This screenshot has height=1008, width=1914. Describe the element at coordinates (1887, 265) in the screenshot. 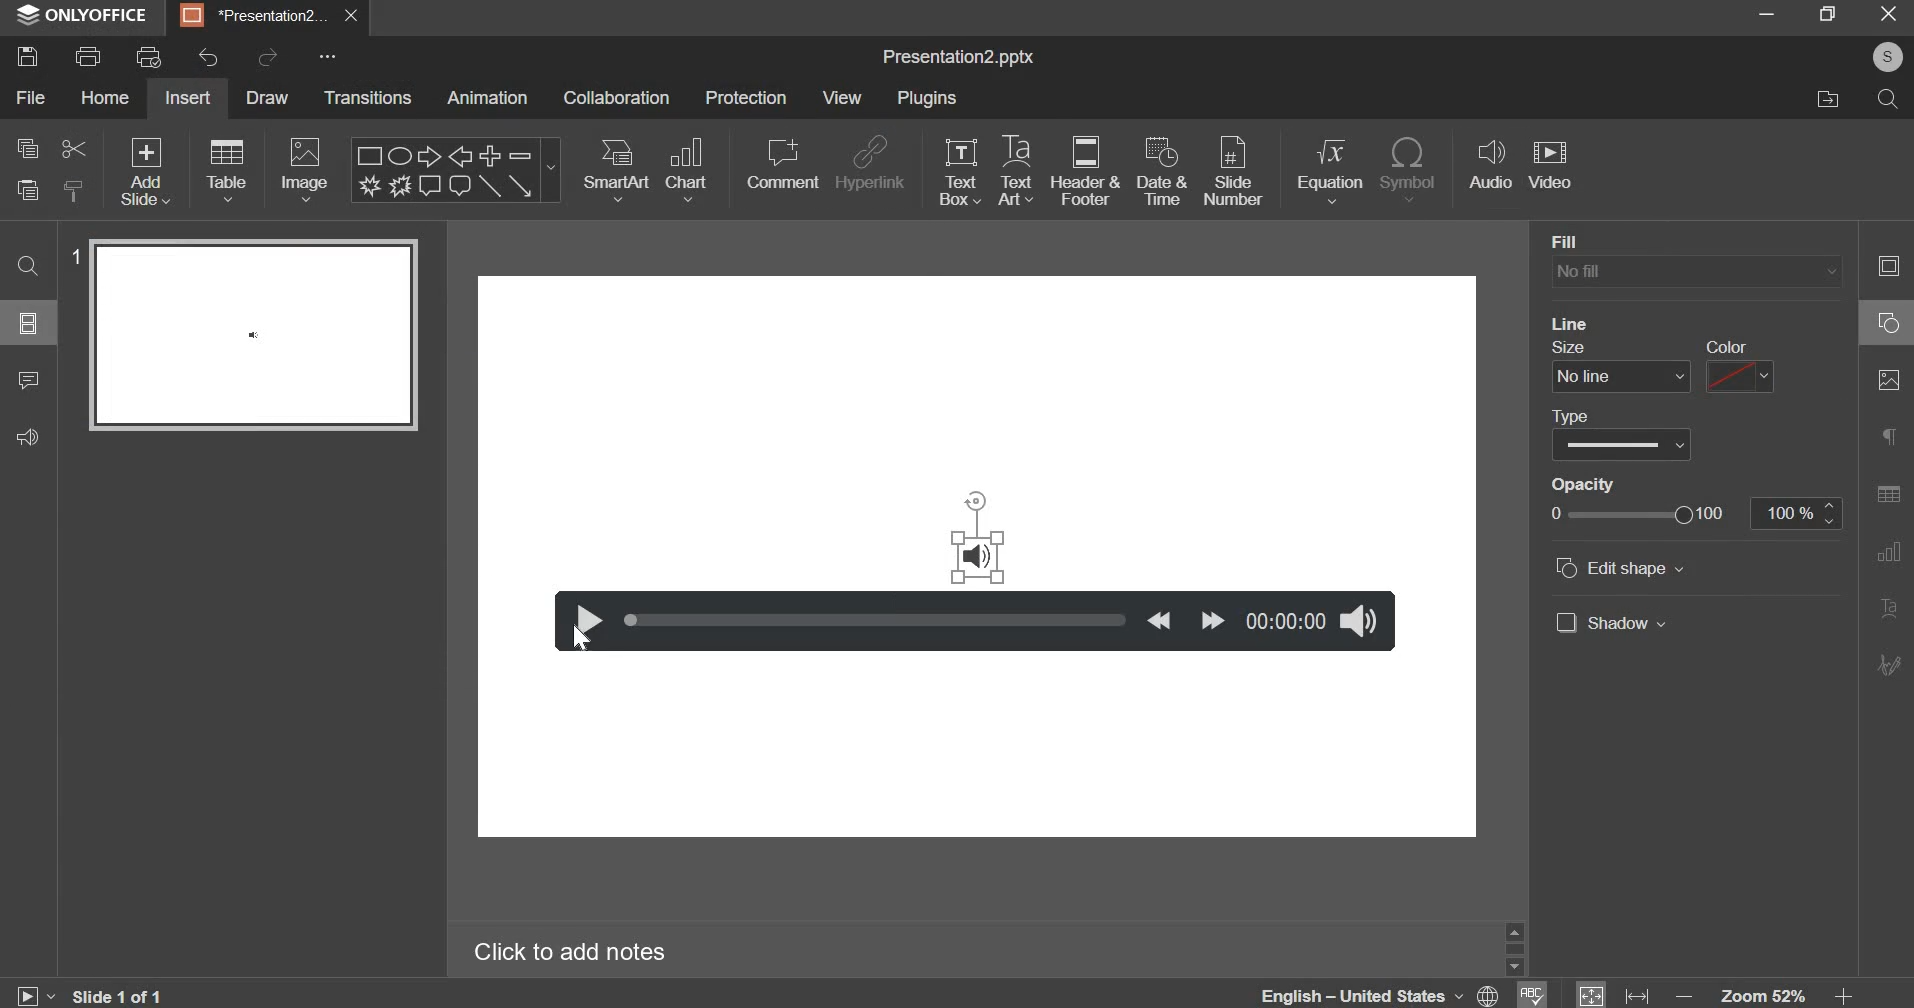

I see `slide settings` at that location.